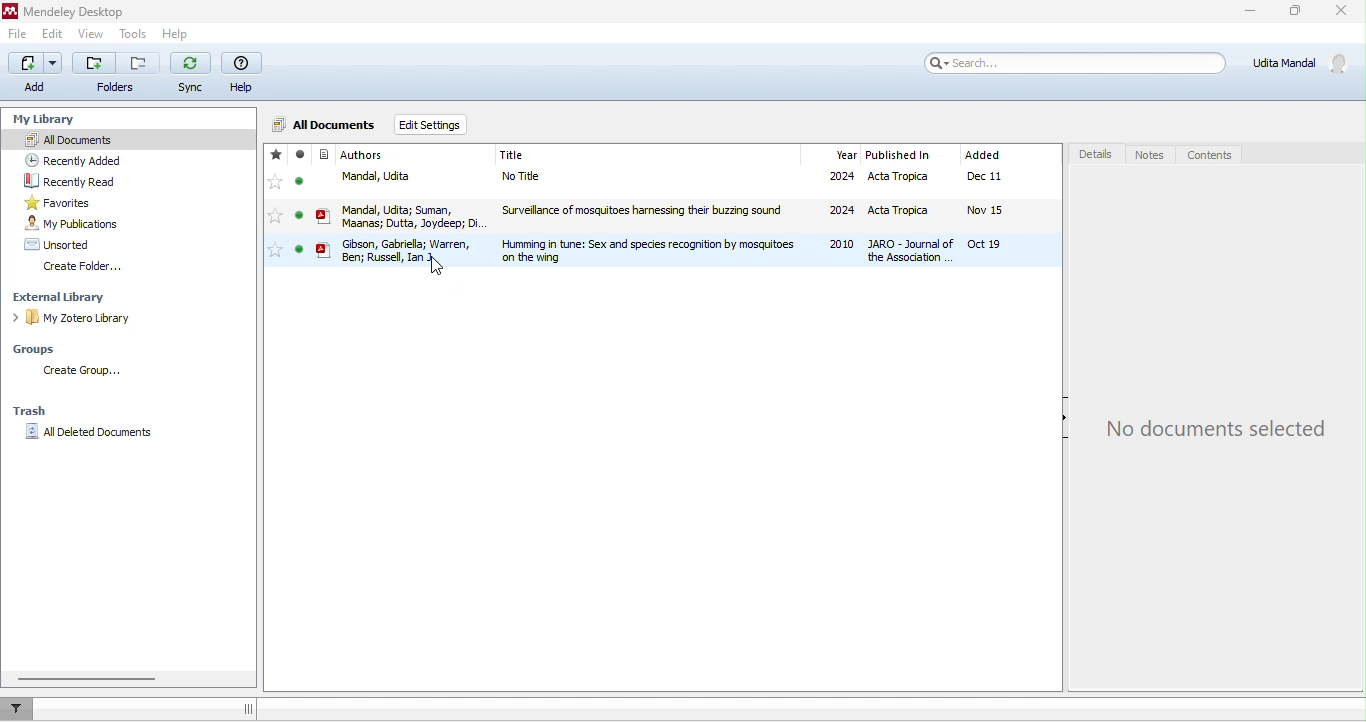  What do you see at coordinates (1339, 11) in the screenshot?
I see `close` at bounding box center [1339, 11].